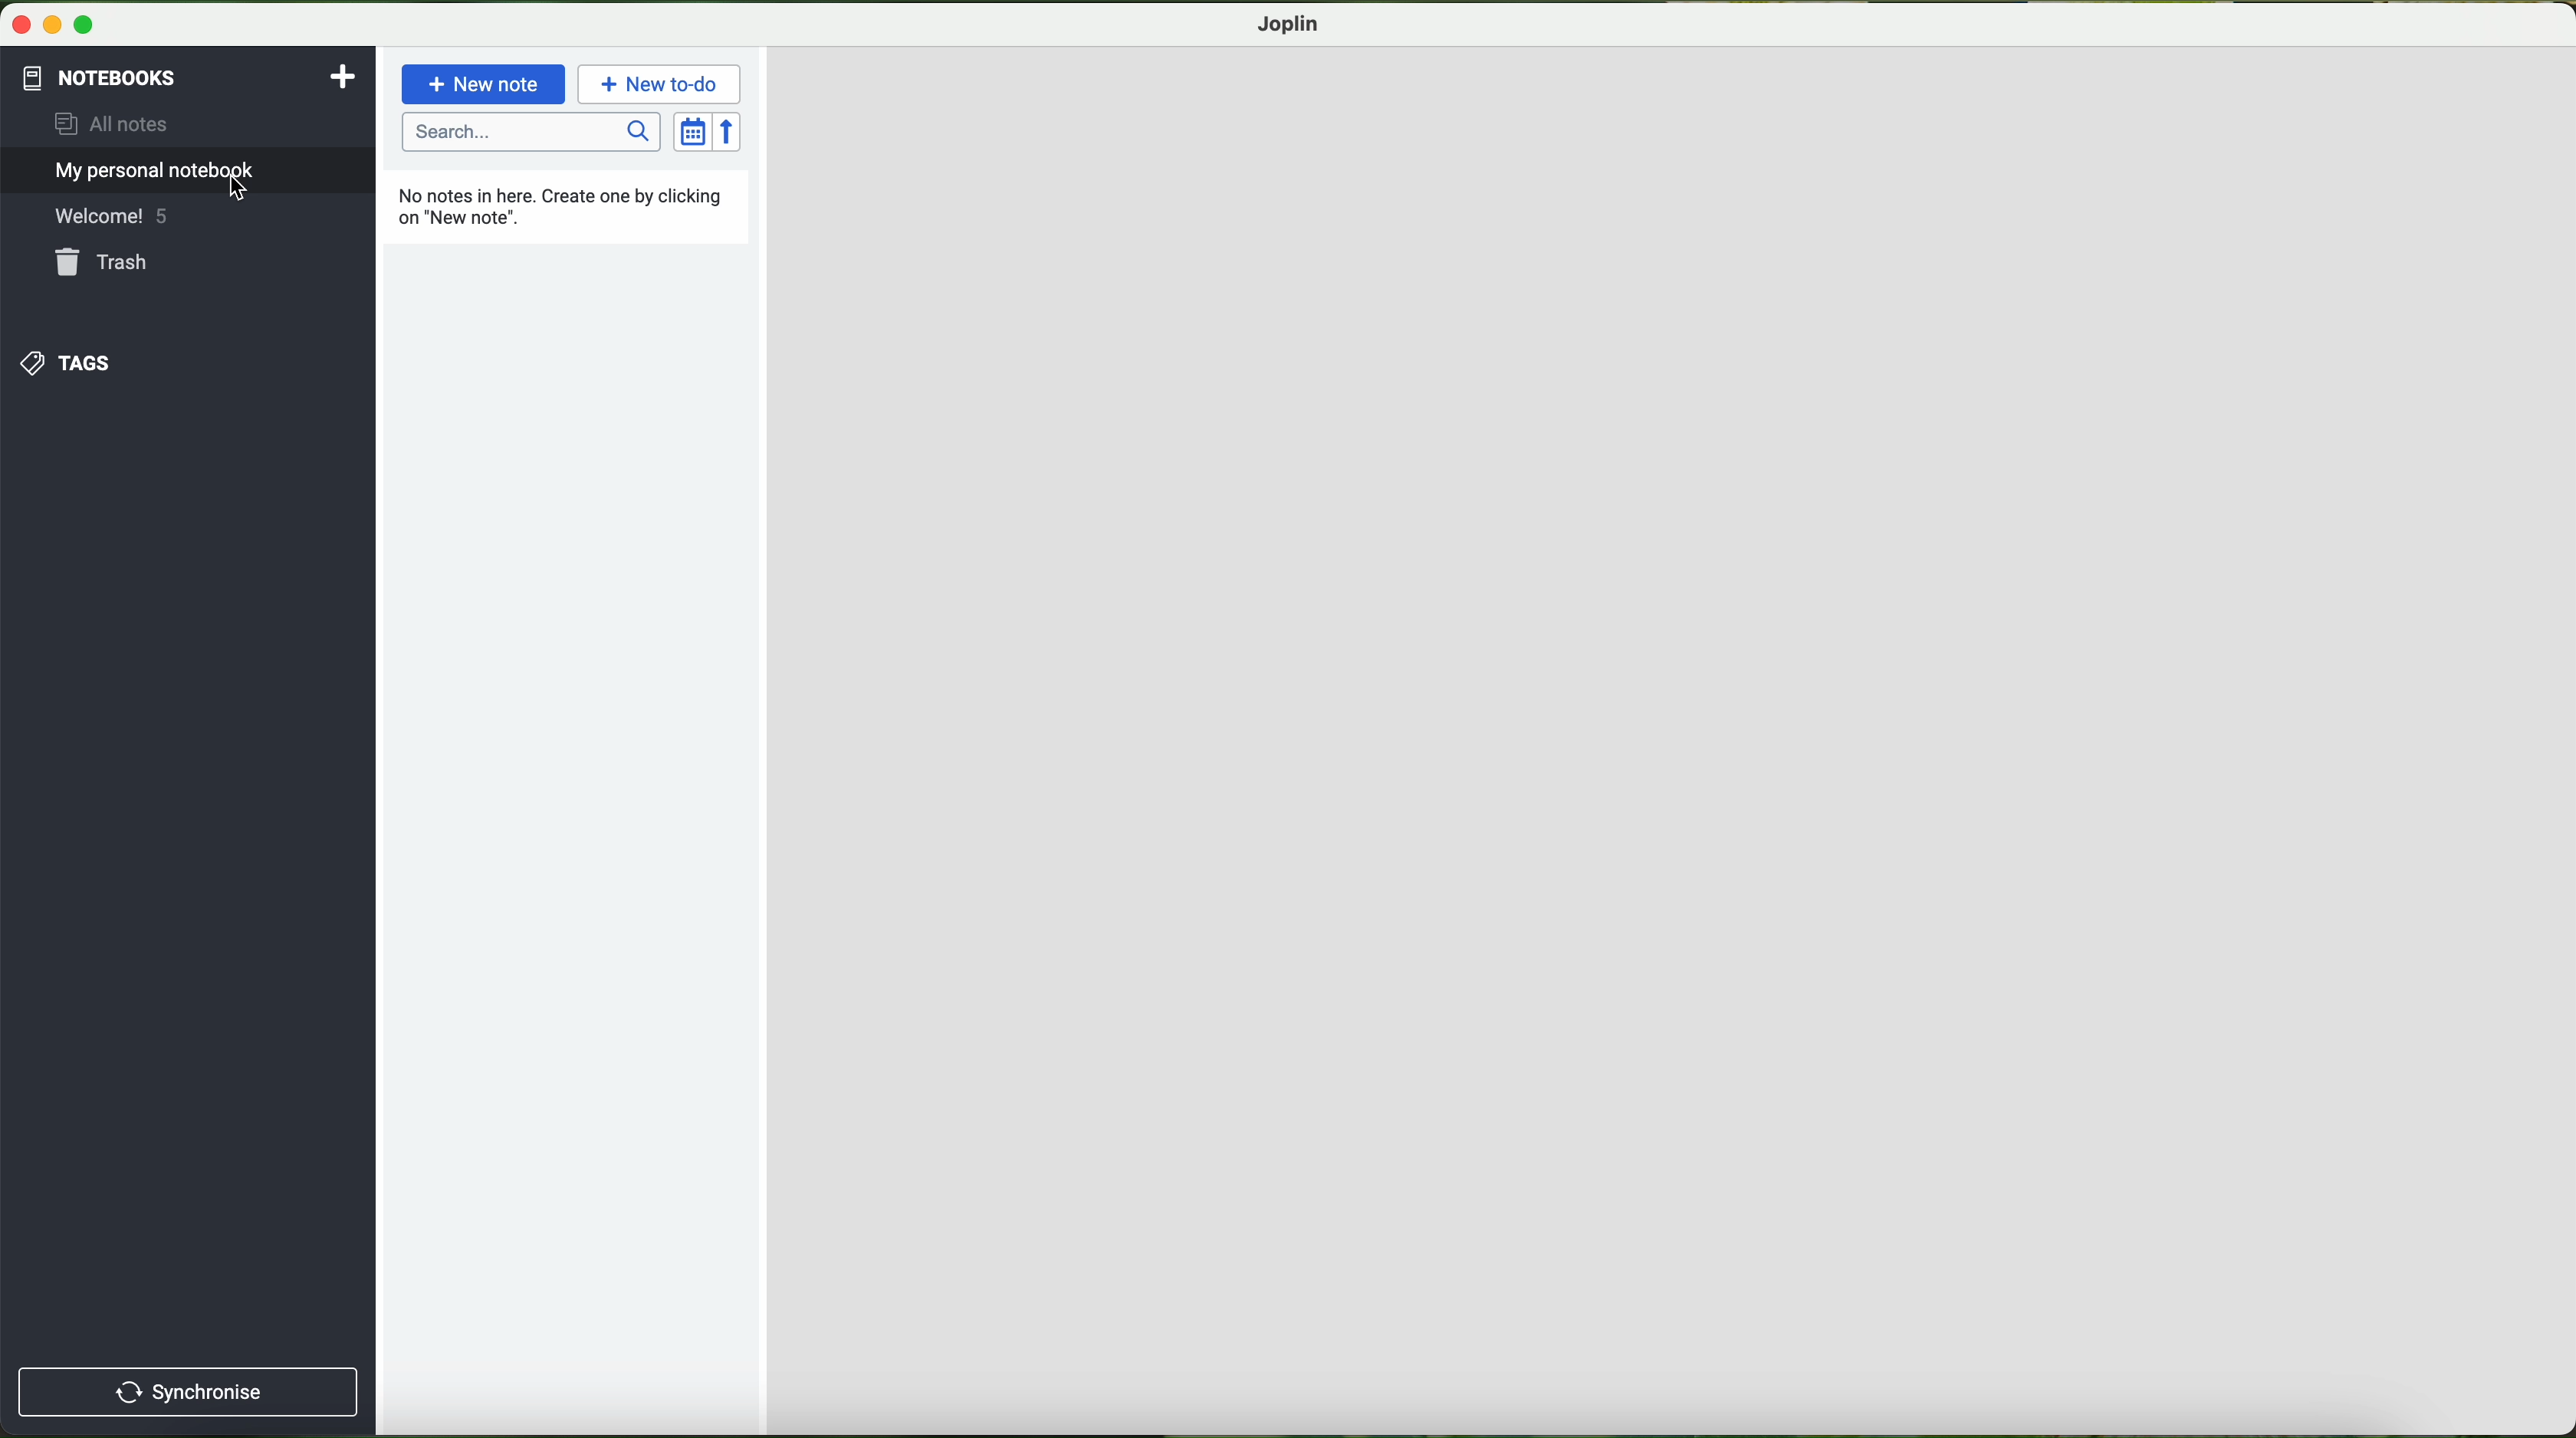 The height and width of the screenshot is (1438, 2576). What do you see at coordinates (103, 125) in the screenshot?
I see `all notes` at bounding box center [103, 125].